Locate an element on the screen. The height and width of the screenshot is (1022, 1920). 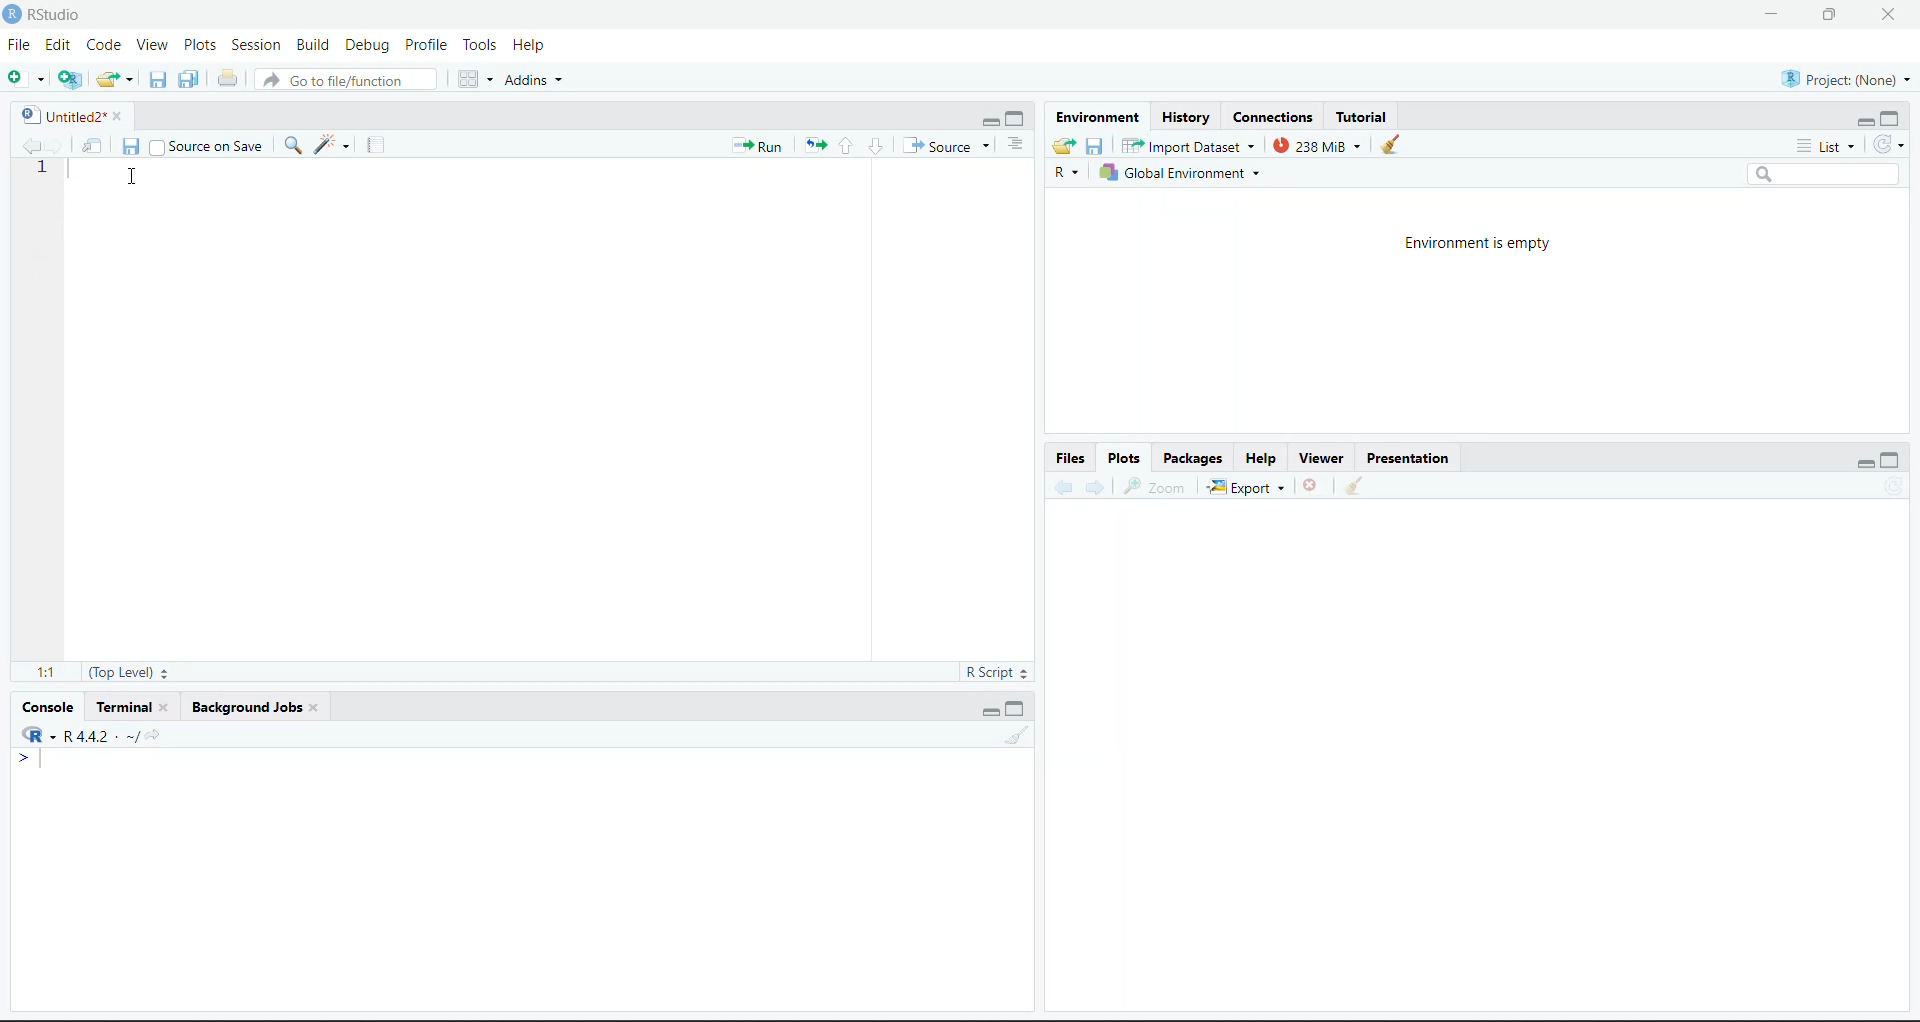
save all is located at coordinates (189, 79).